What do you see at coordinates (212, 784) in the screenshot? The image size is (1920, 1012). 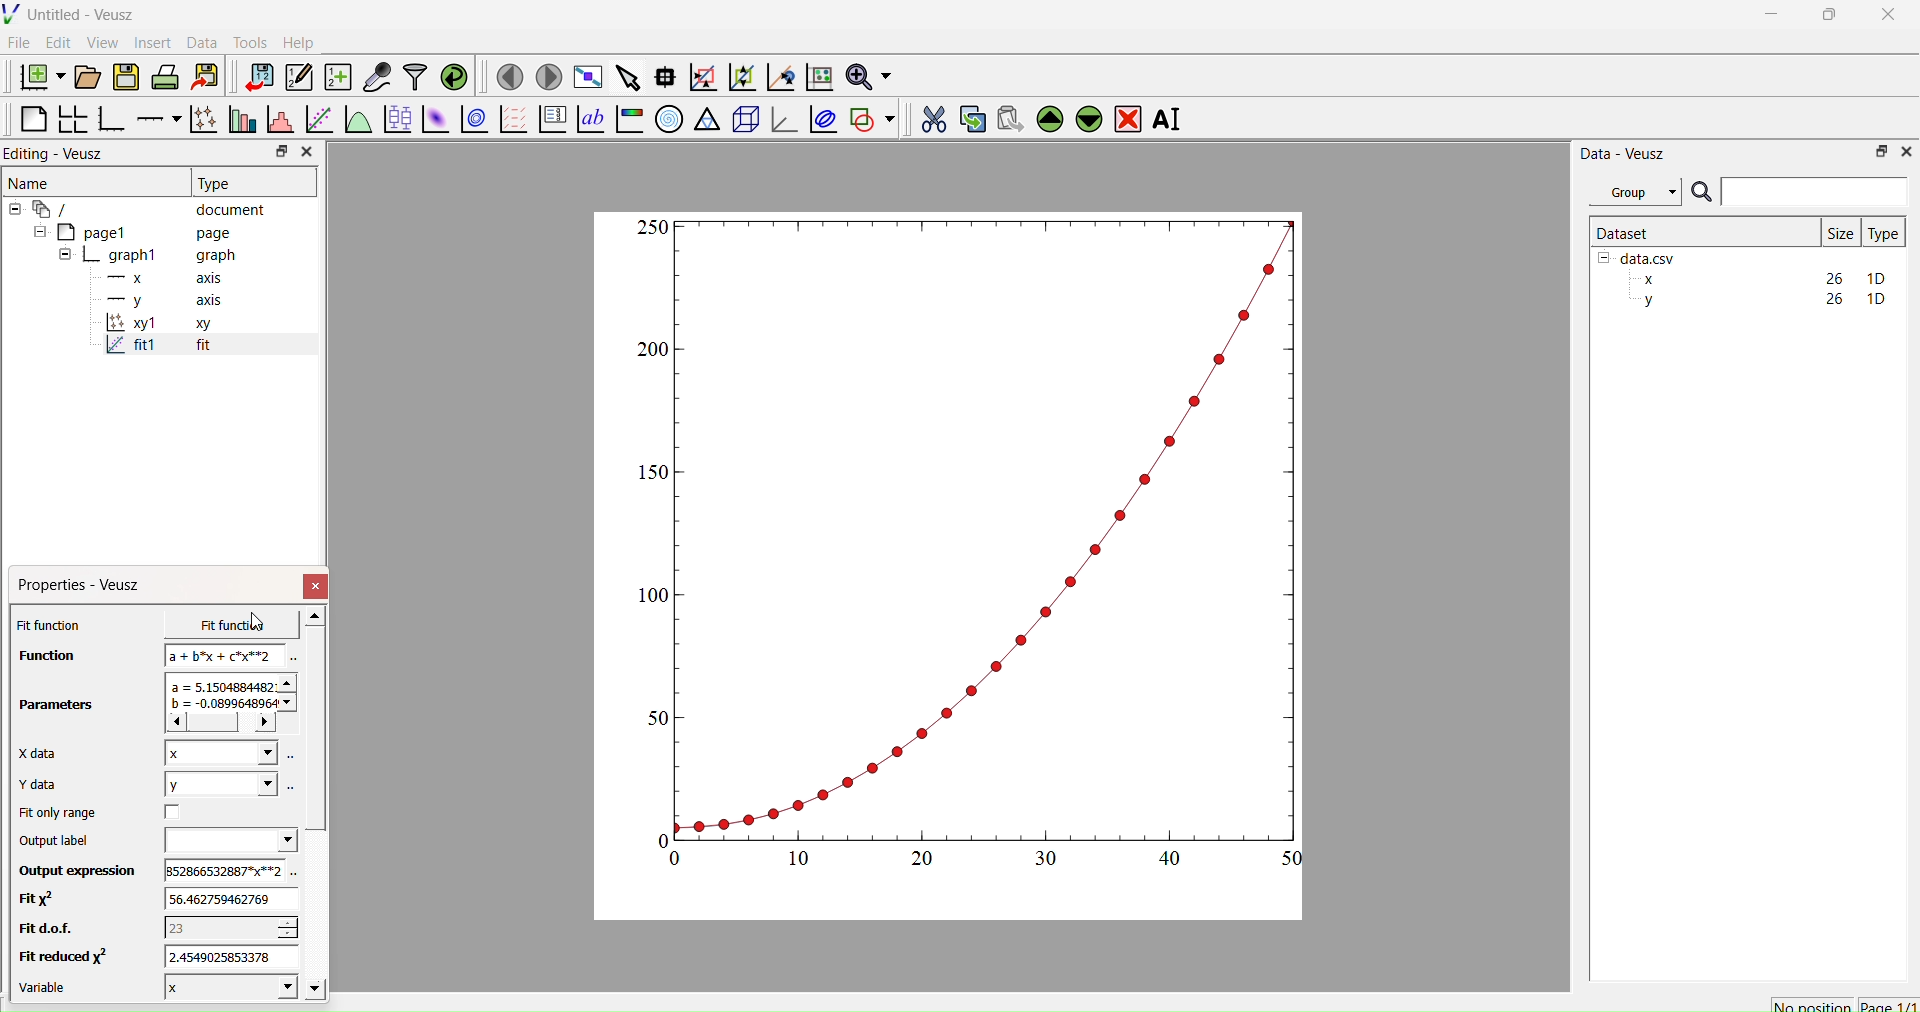 I see `y` at bounding box center [212, 784].